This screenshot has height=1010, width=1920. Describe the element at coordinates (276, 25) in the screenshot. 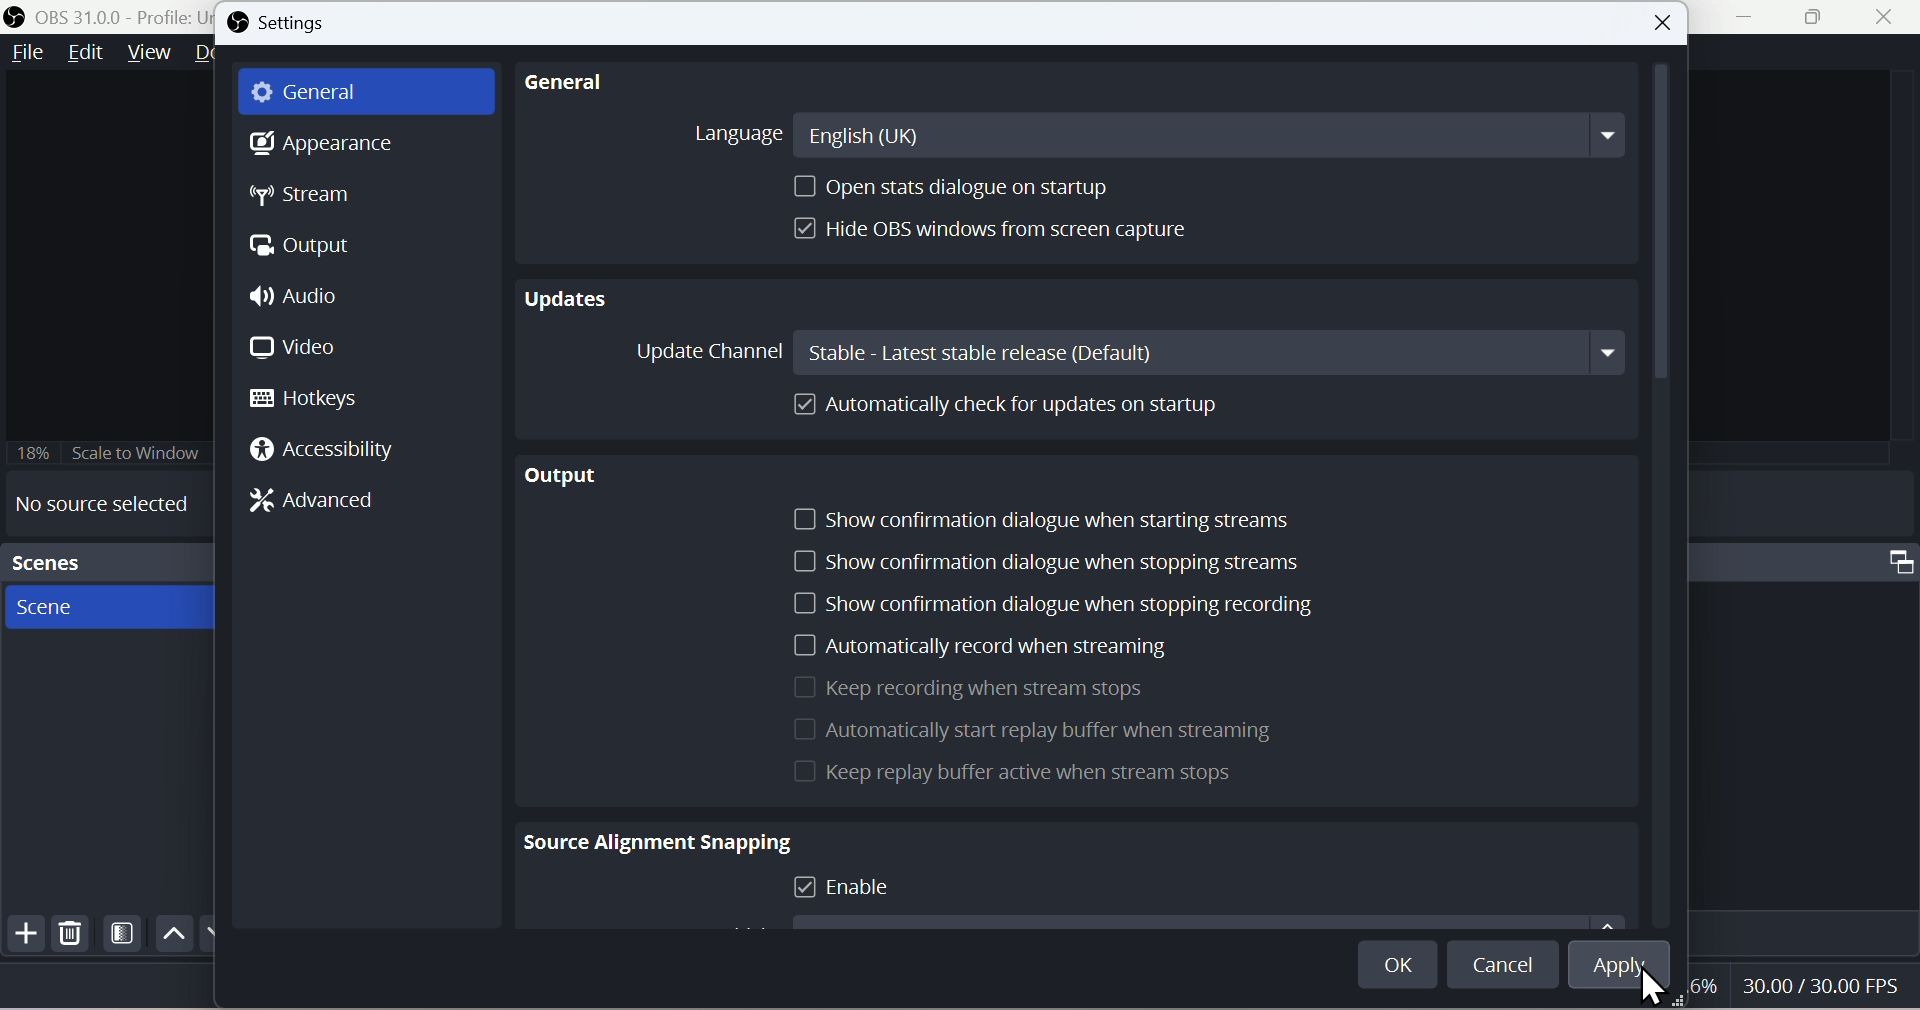

I see `Settings` at that location.